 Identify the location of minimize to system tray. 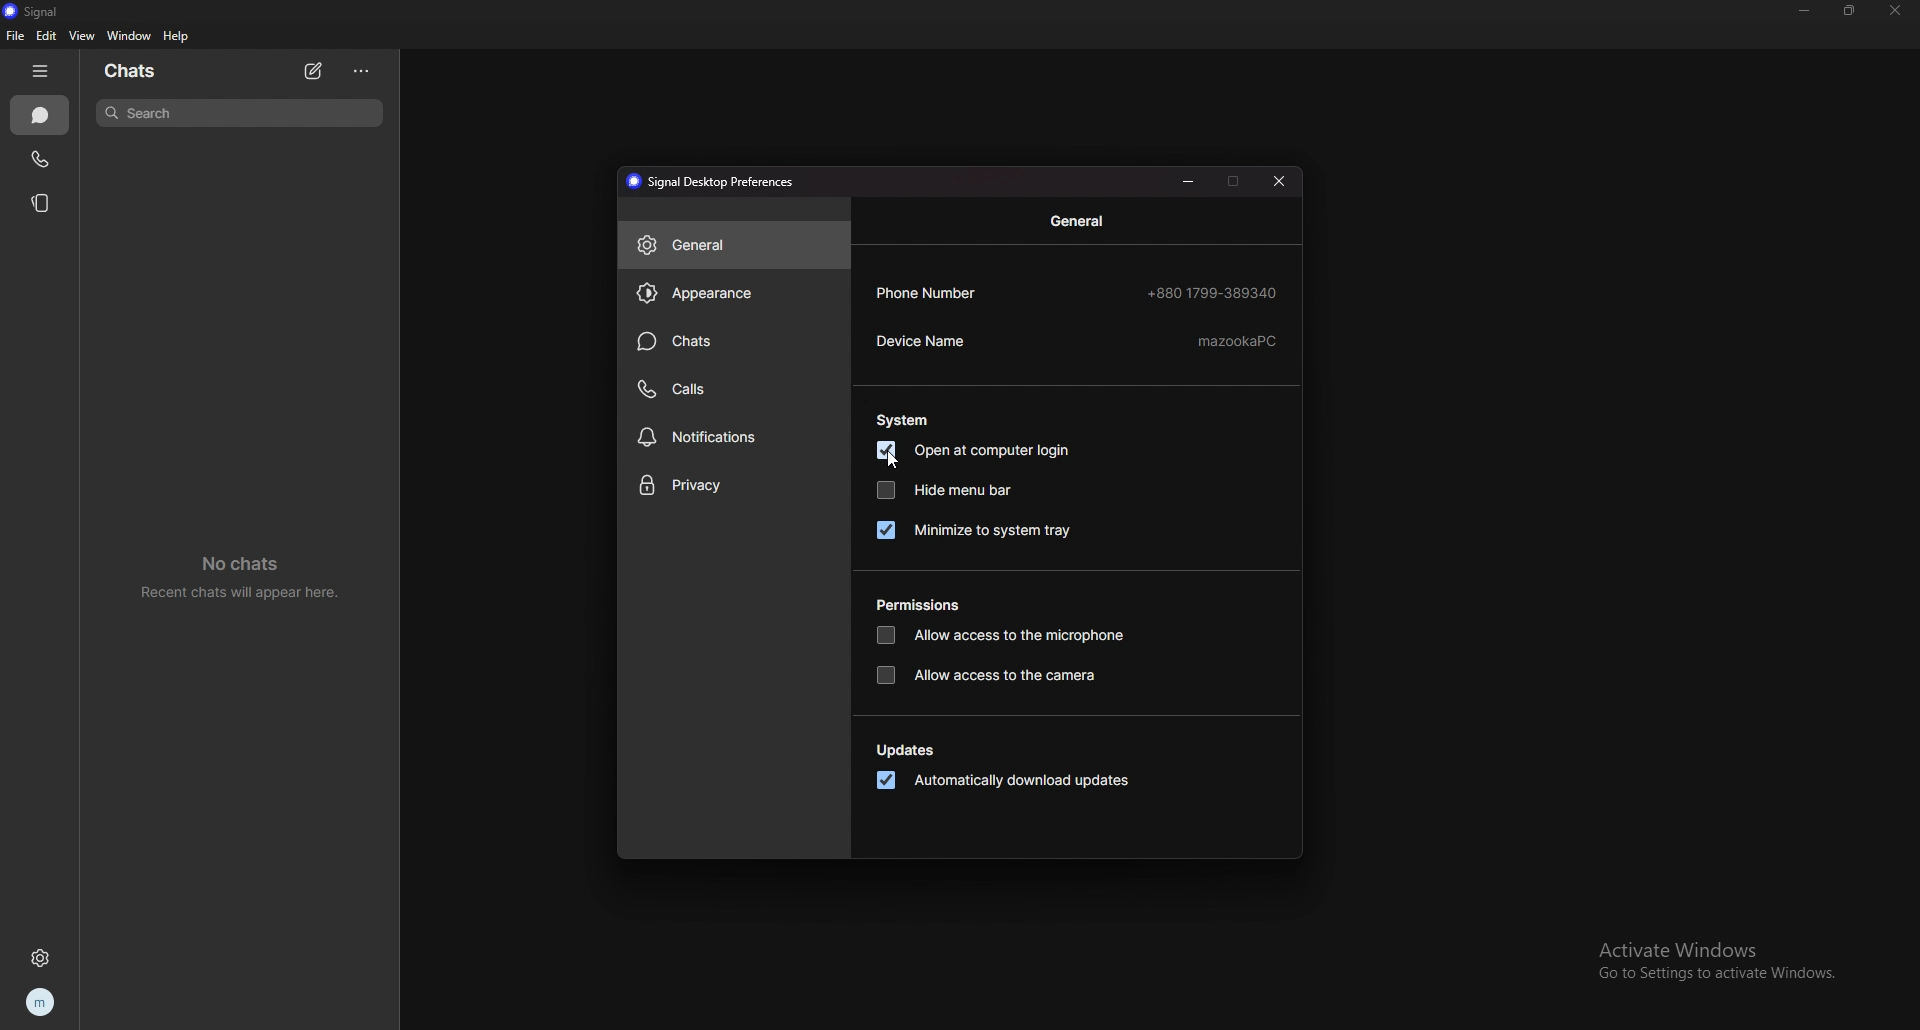
(974, 530).